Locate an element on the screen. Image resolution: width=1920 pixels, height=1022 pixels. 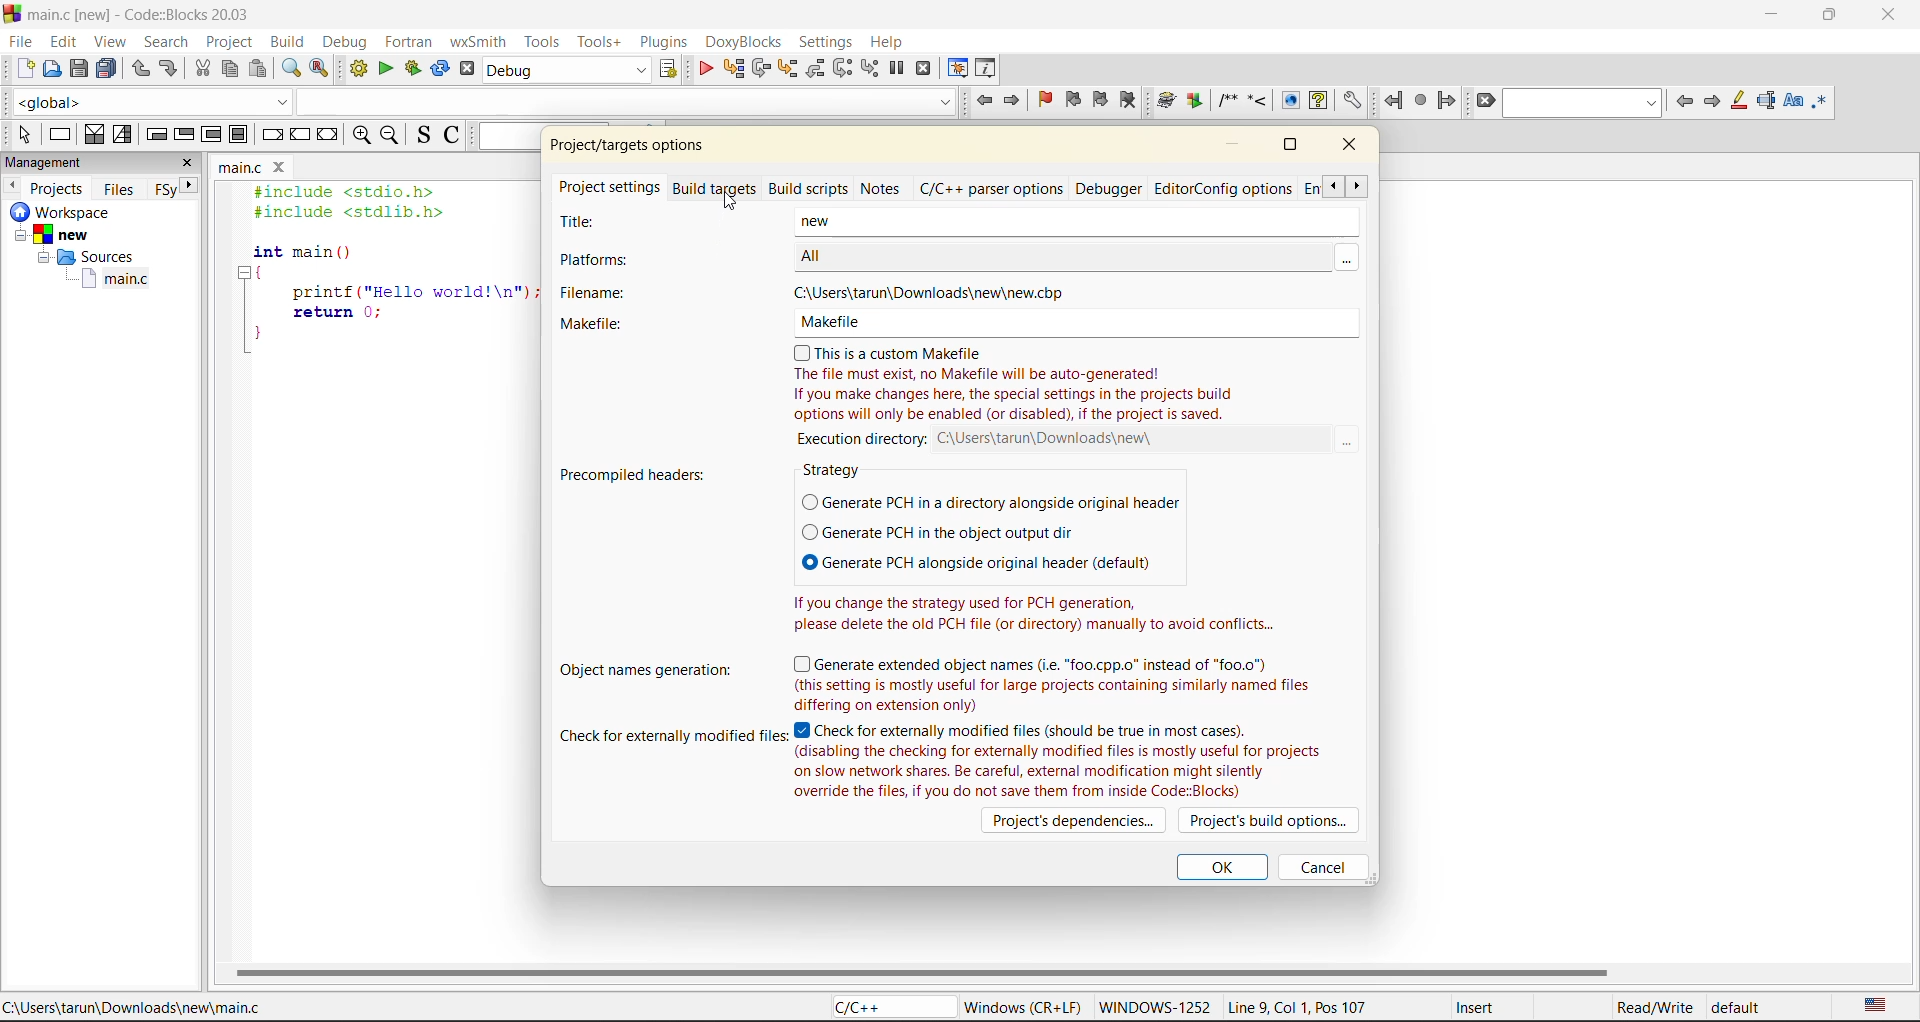
project settings is located at coordinates (612, 187).